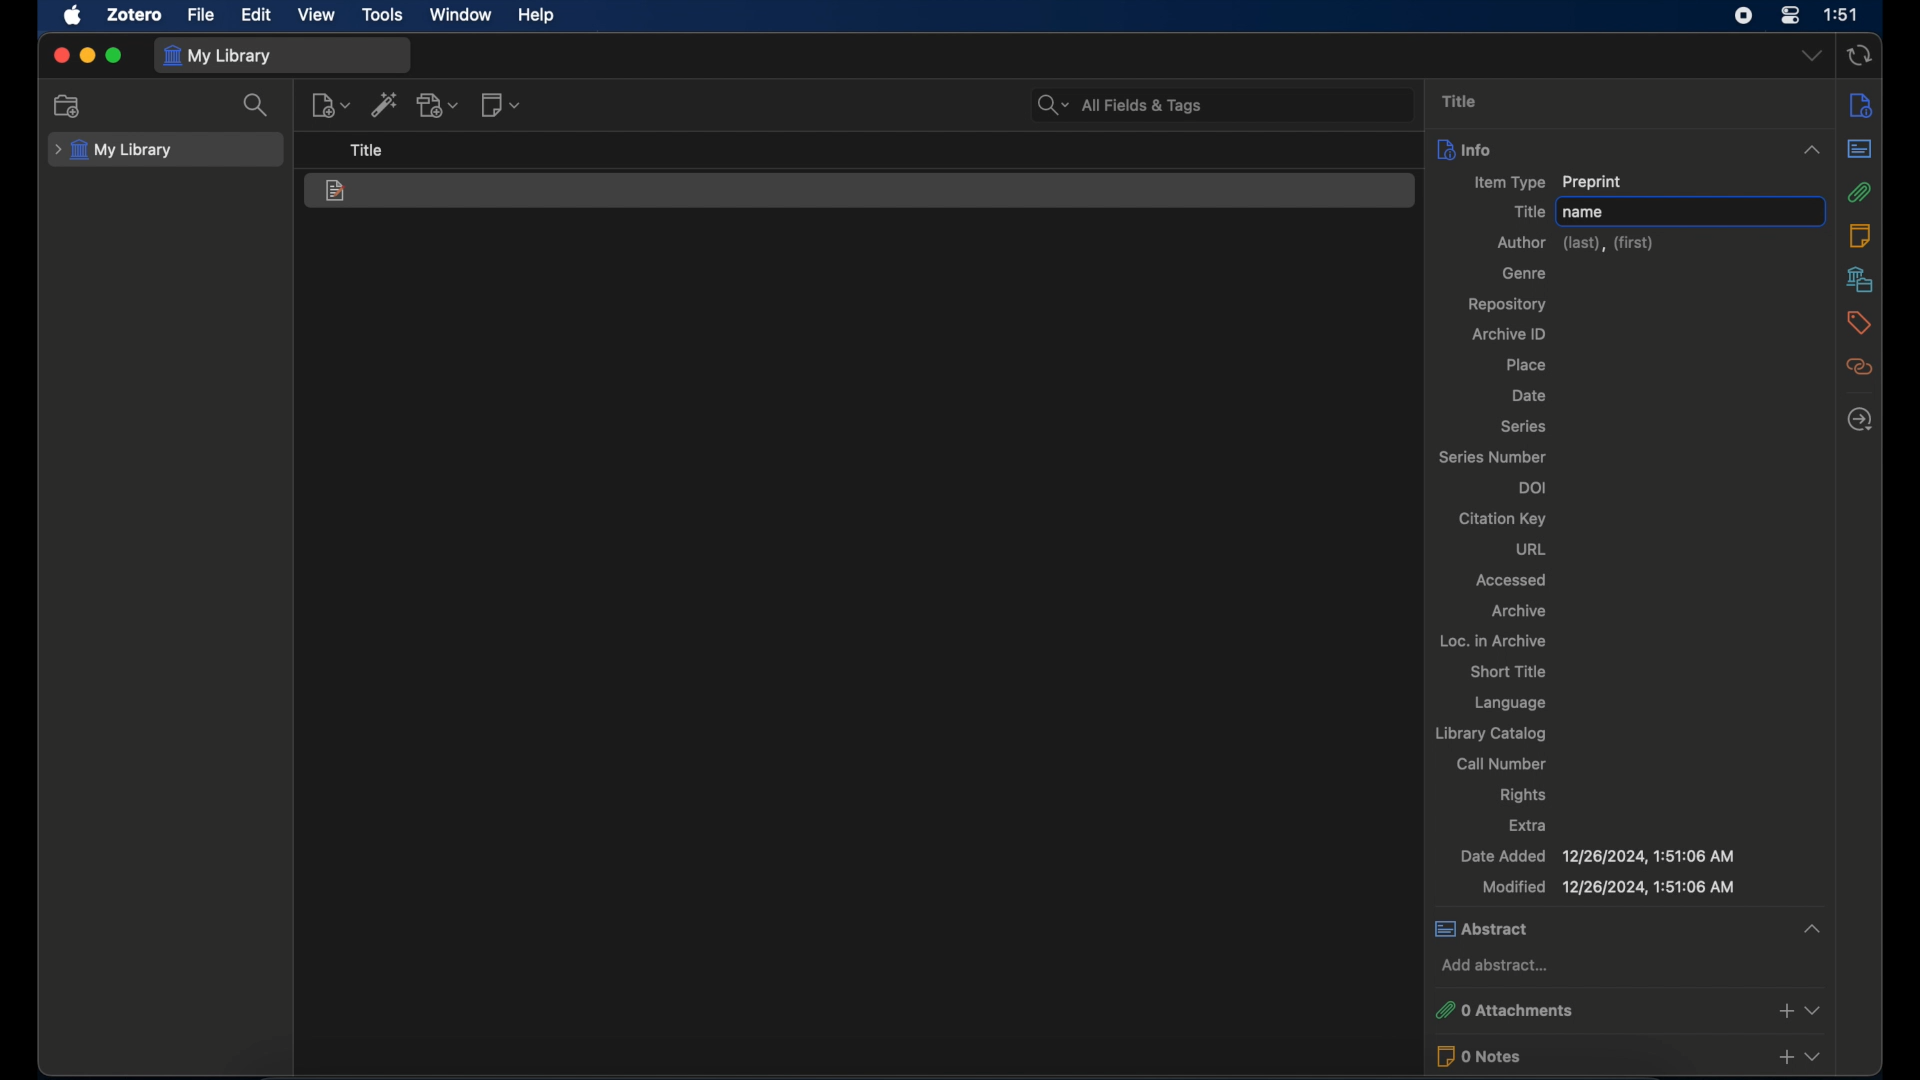  What do you see at coordinates (336, 192) in the screenshot?
I see `preprint` at bounding box center [336, 192].